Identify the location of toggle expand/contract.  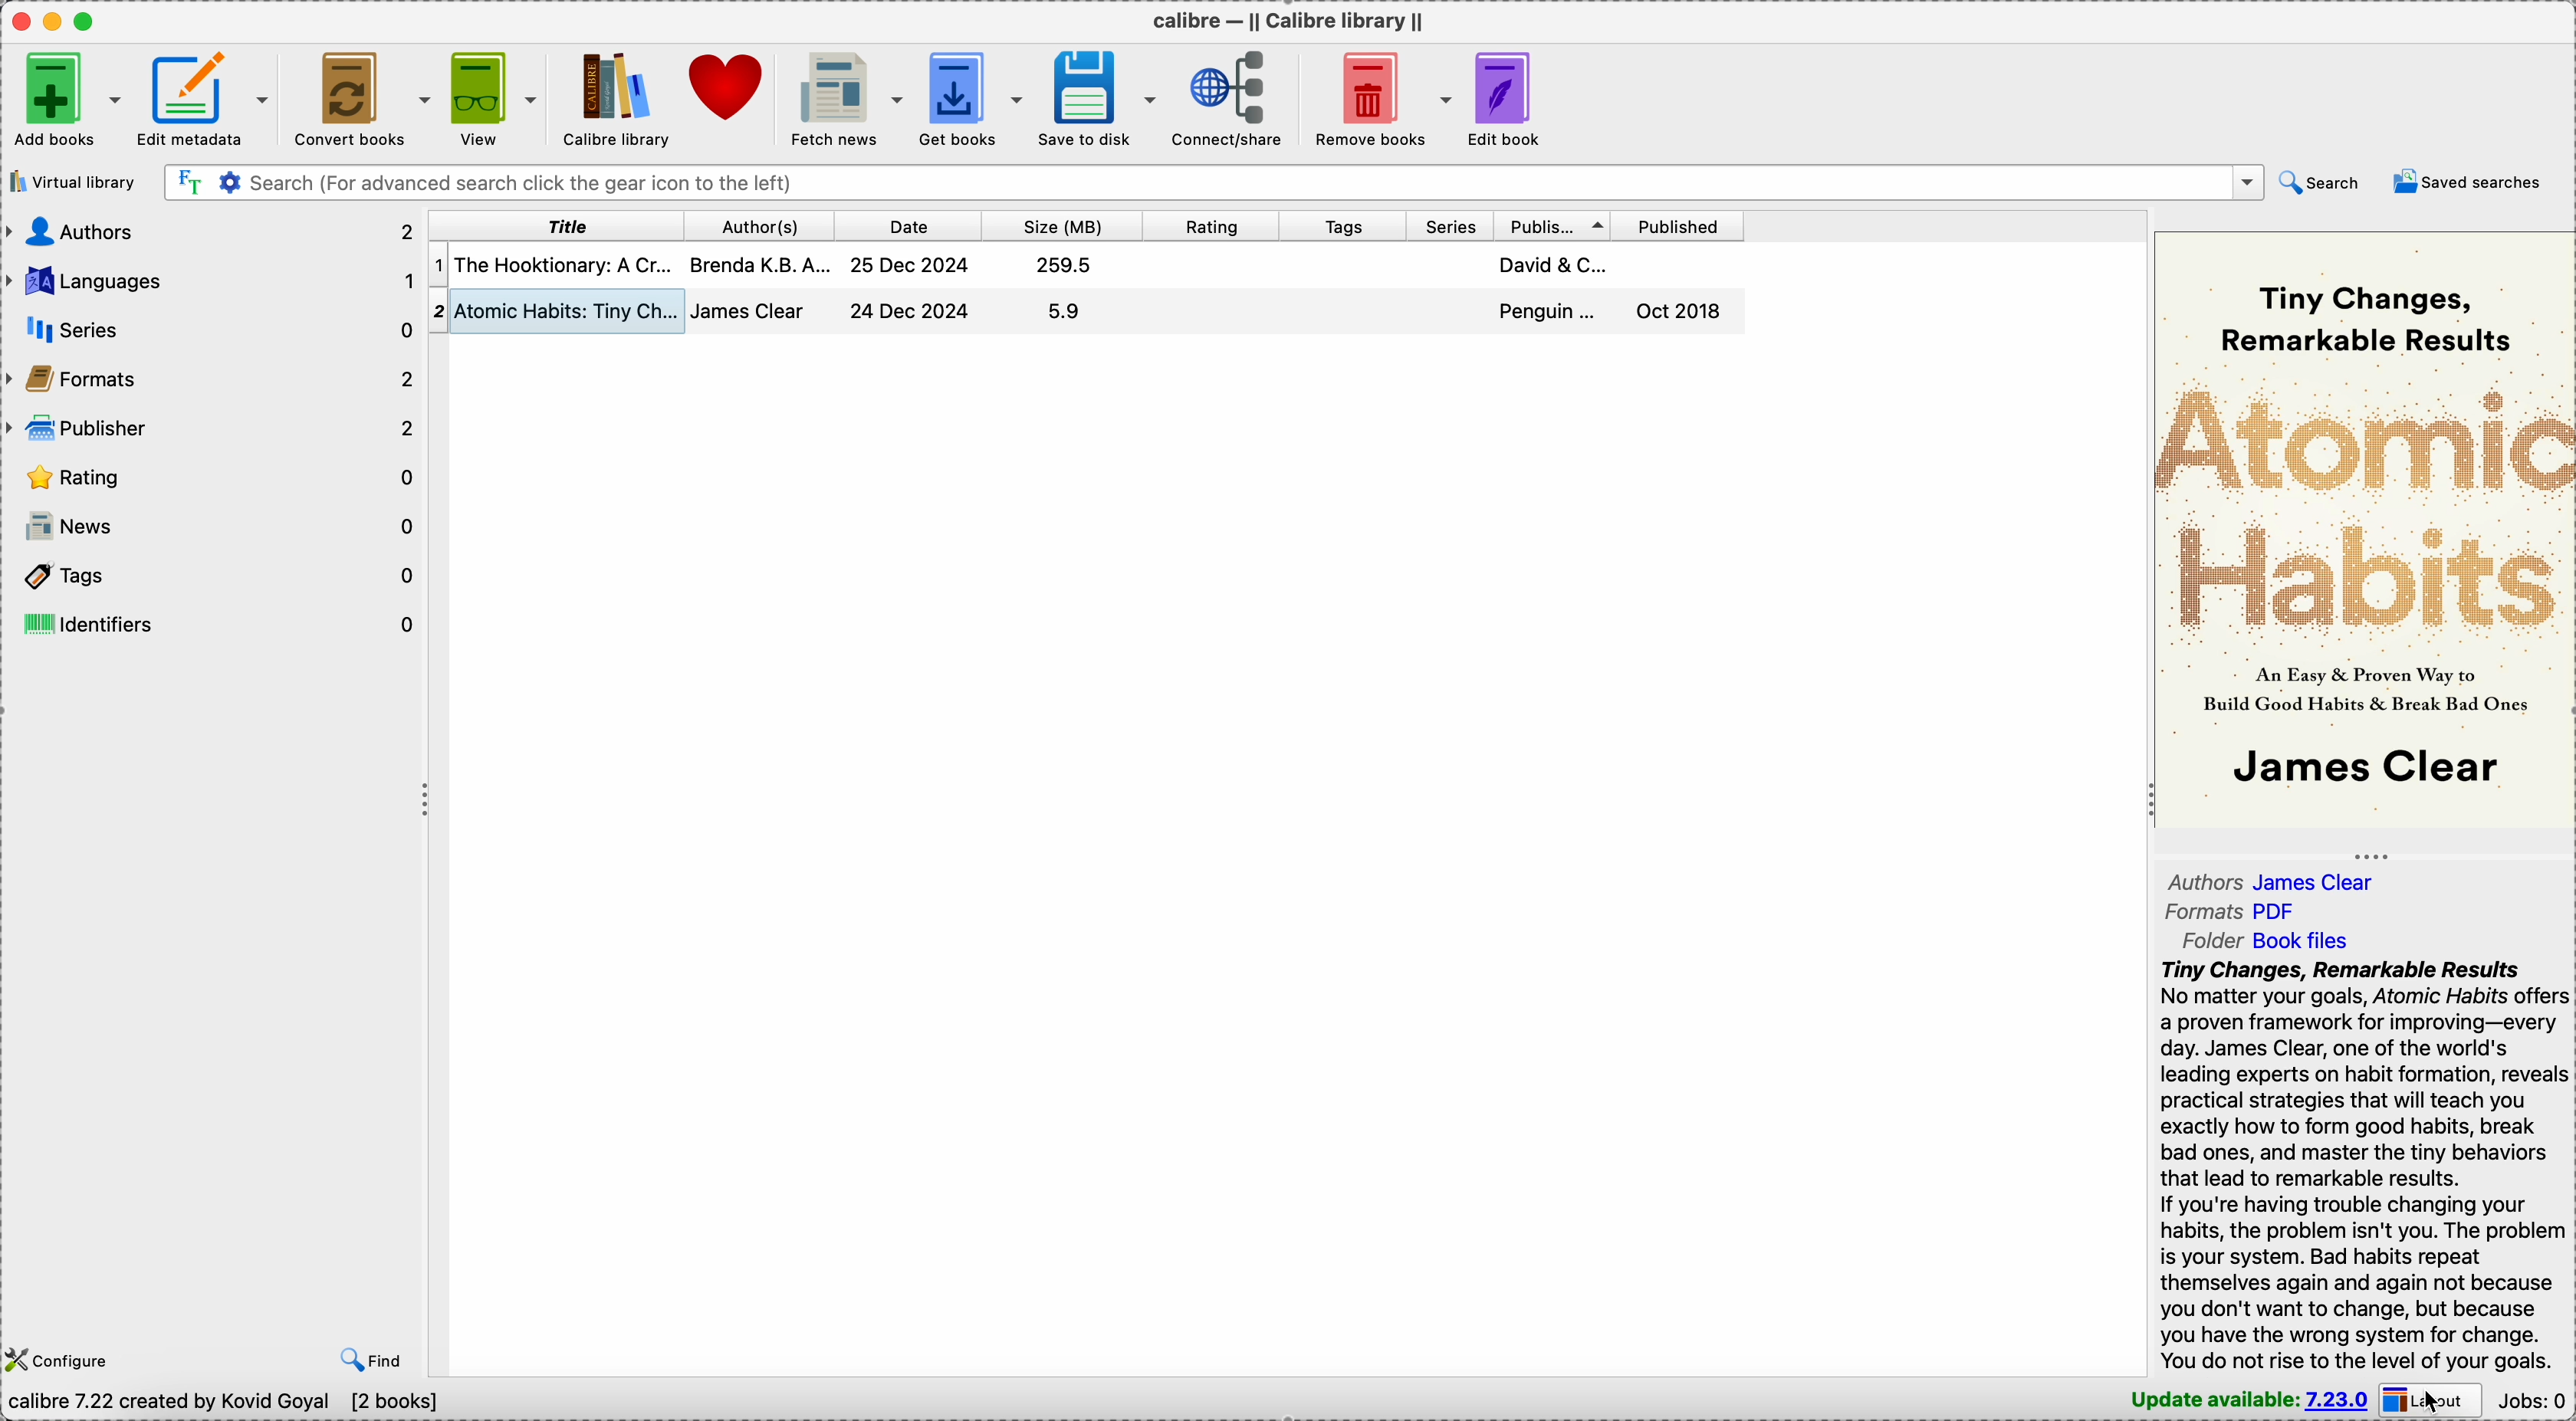
(2152, 798).